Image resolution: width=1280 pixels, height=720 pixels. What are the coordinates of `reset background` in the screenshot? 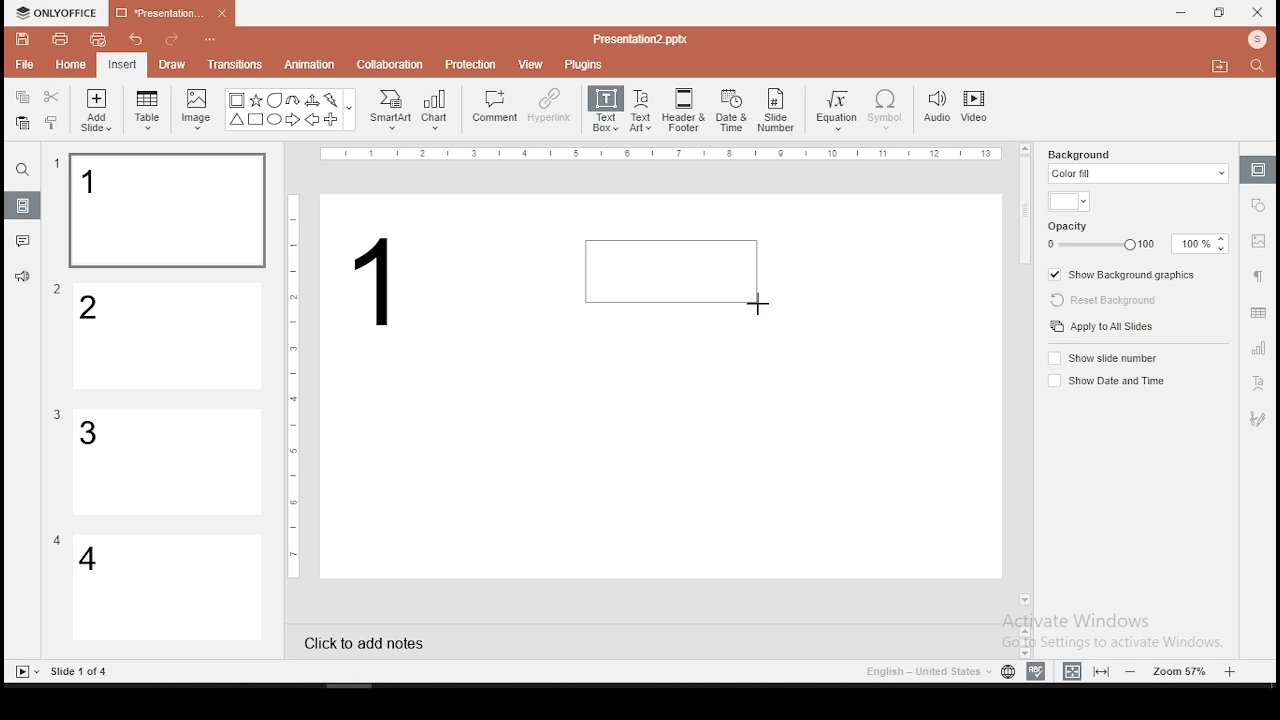 It's located at (1101, 301).